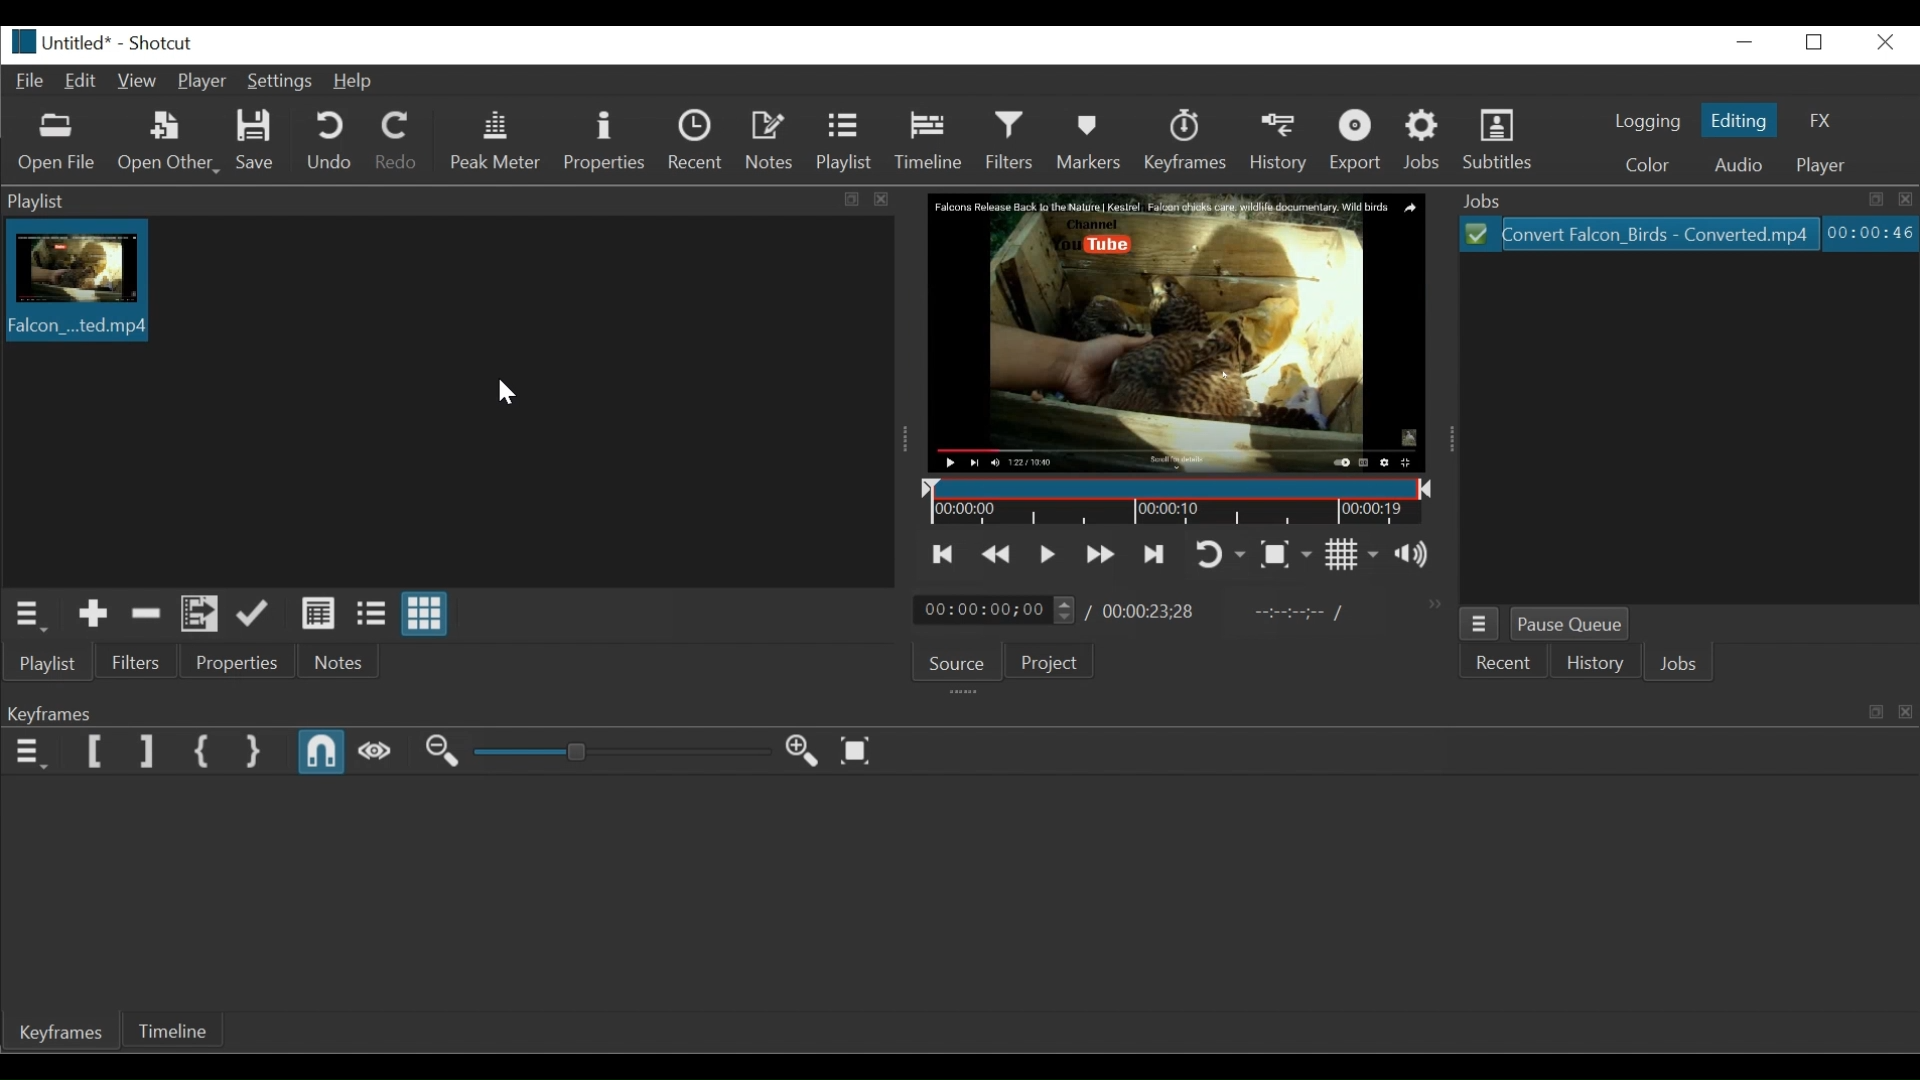 This screenshot has height=1080, width=1920. What do you see at coordinates (1048, 553) in the screenshot?
I see `Toggle play or pause` at bounding box center [1048, 553].